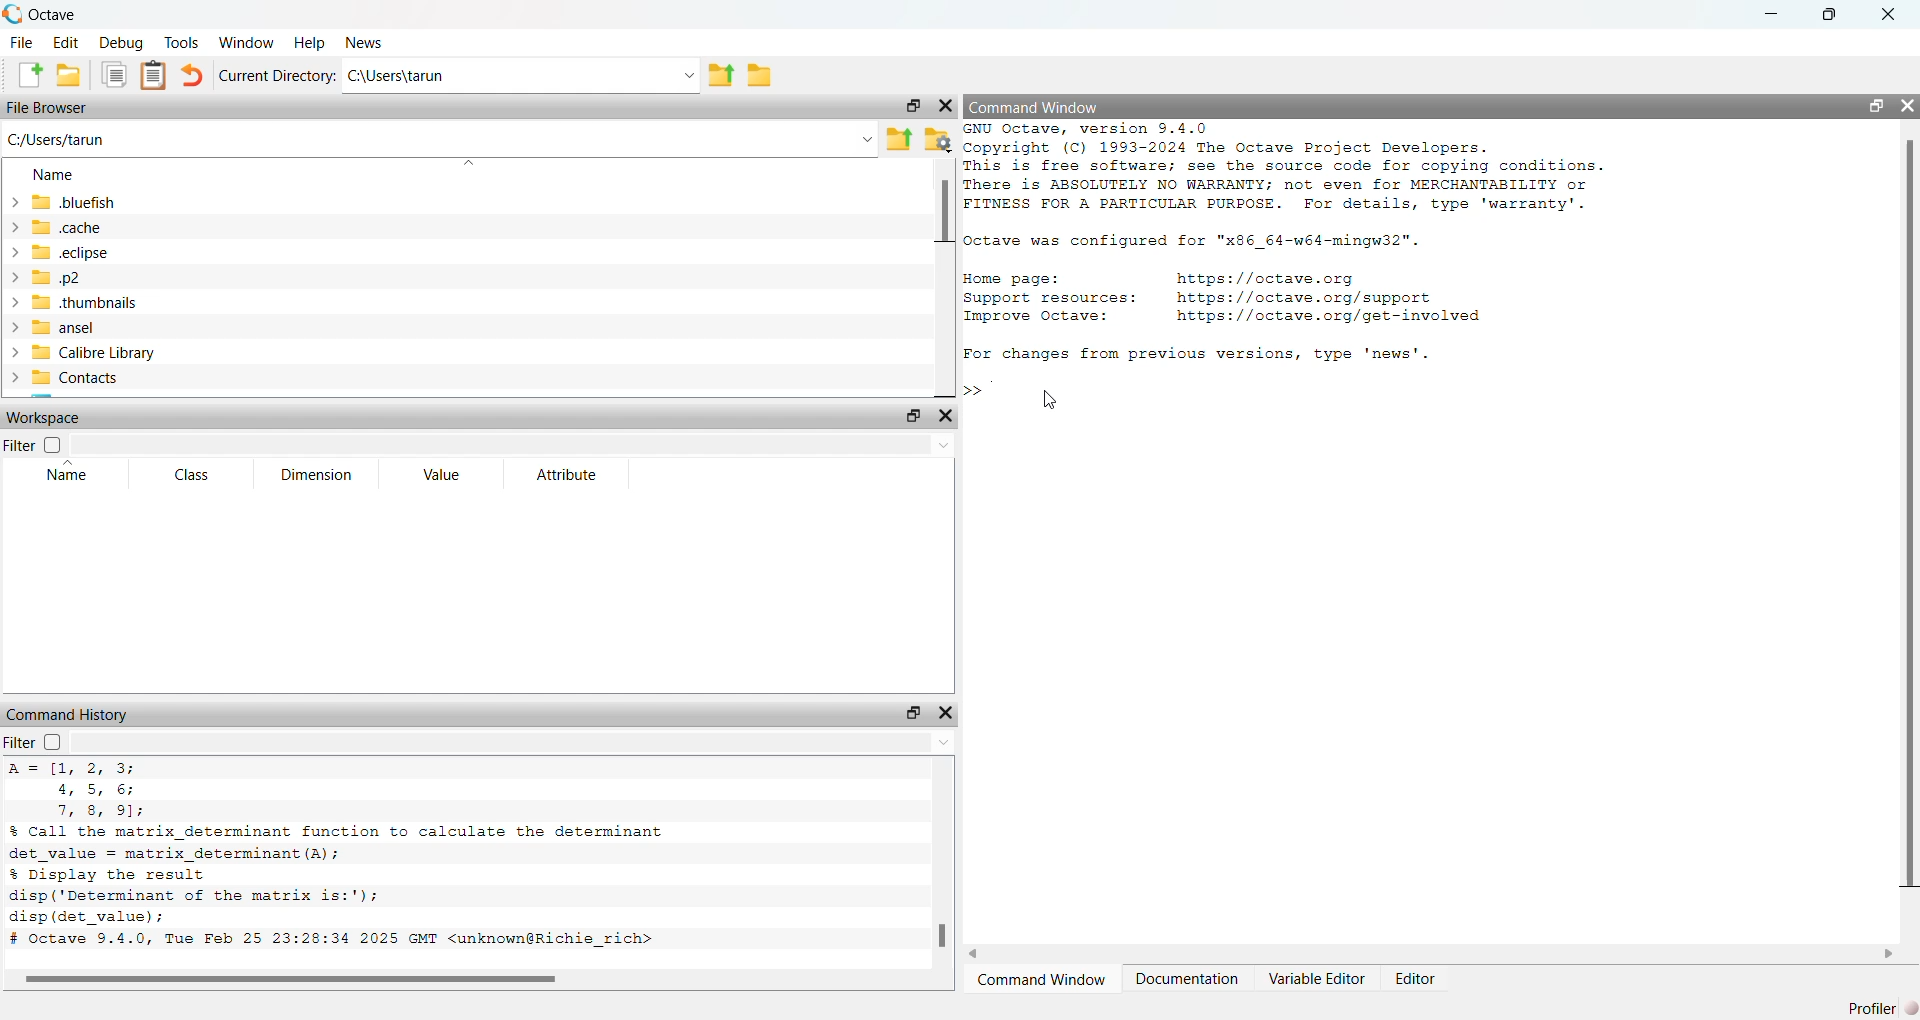 This screenshot has height=1020, width=1920. I want to click on copy, so click(115, 76).